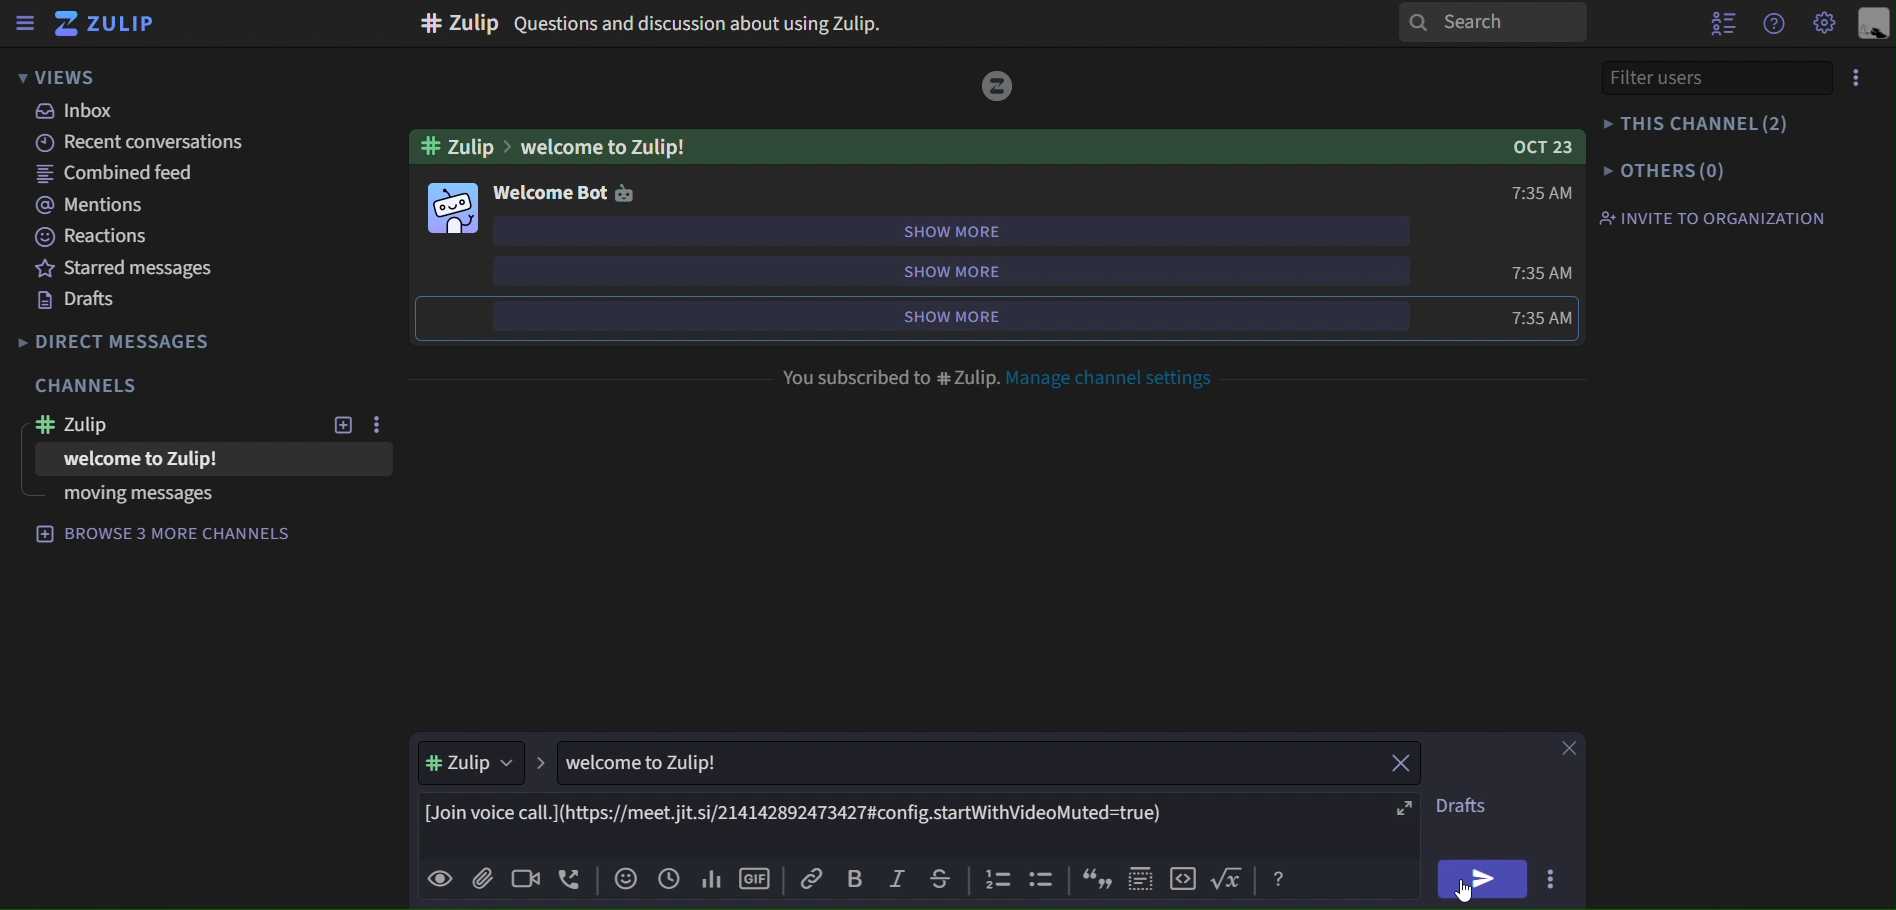 The width and height of the screenshot is (1896, 910). Describe the element at coordinates (857, 879) in the screenshot. I see `bold` at that location.